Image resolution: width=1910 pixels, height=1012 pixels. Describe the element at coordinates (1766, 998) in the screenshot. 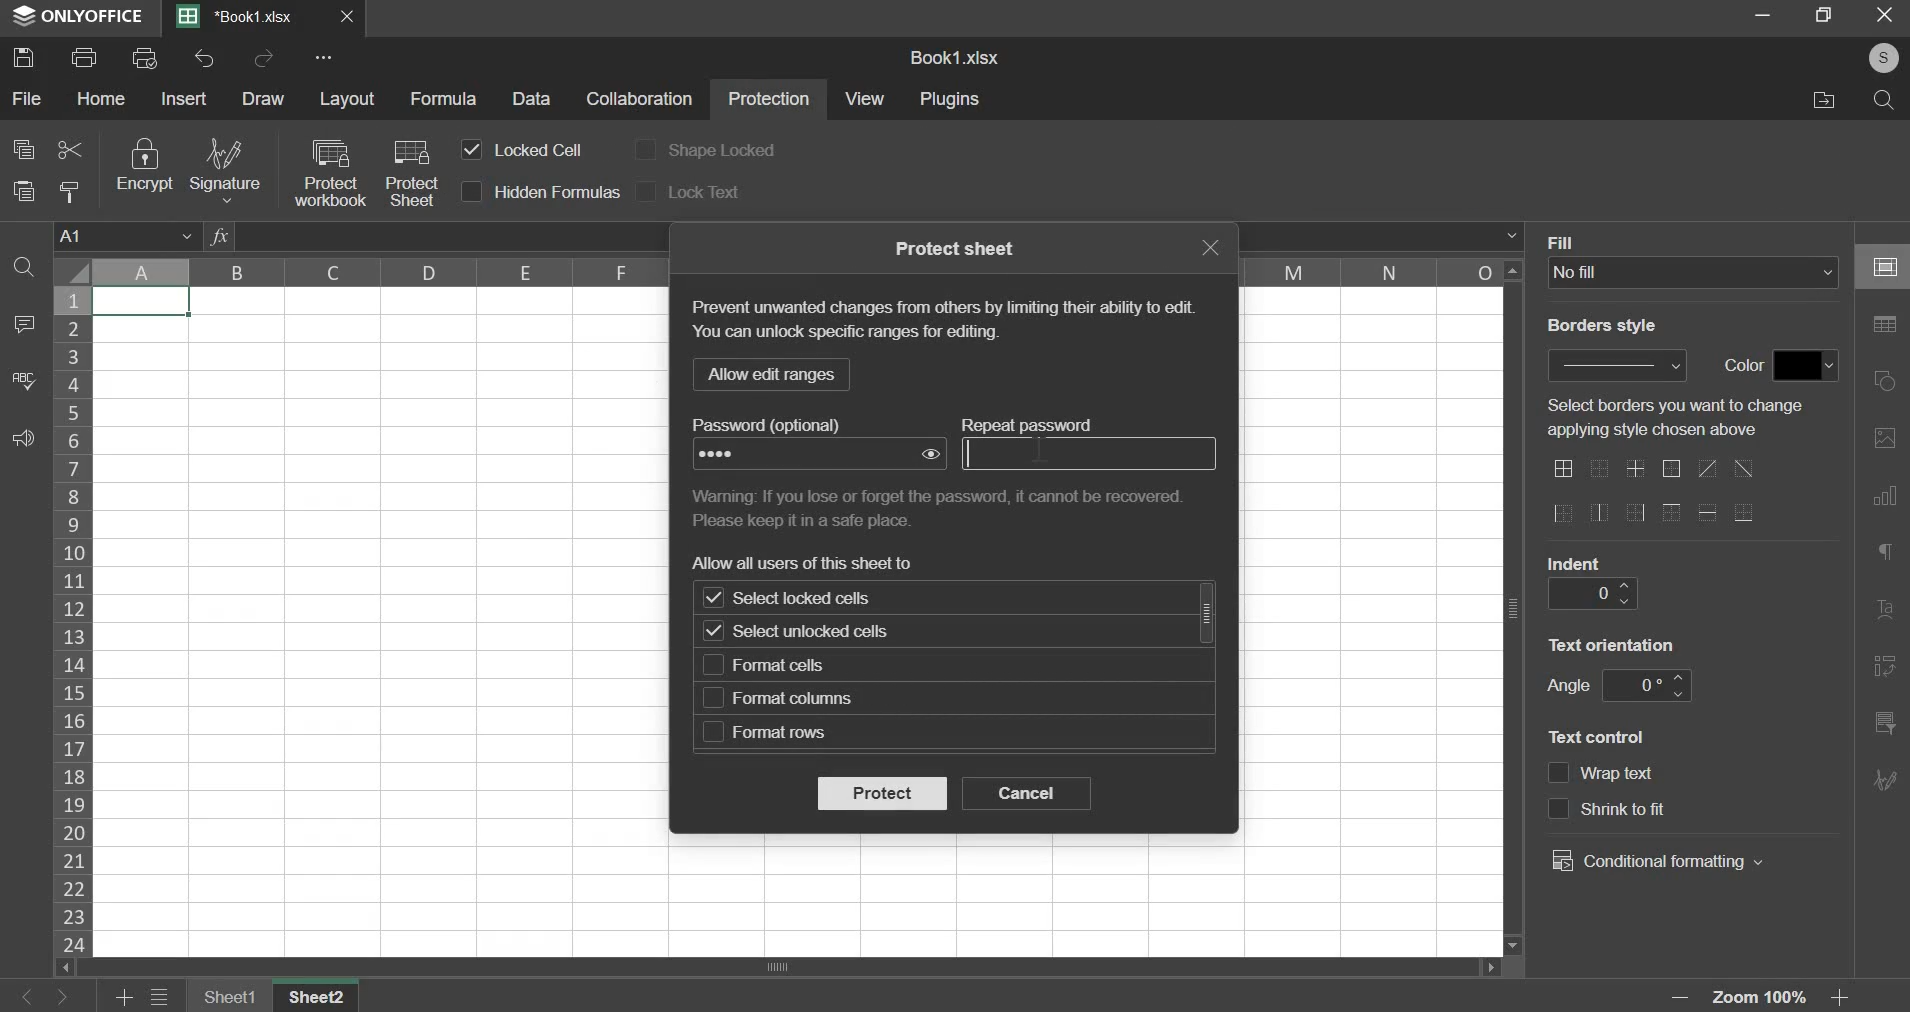

I see `Zoom 100%` at that location.